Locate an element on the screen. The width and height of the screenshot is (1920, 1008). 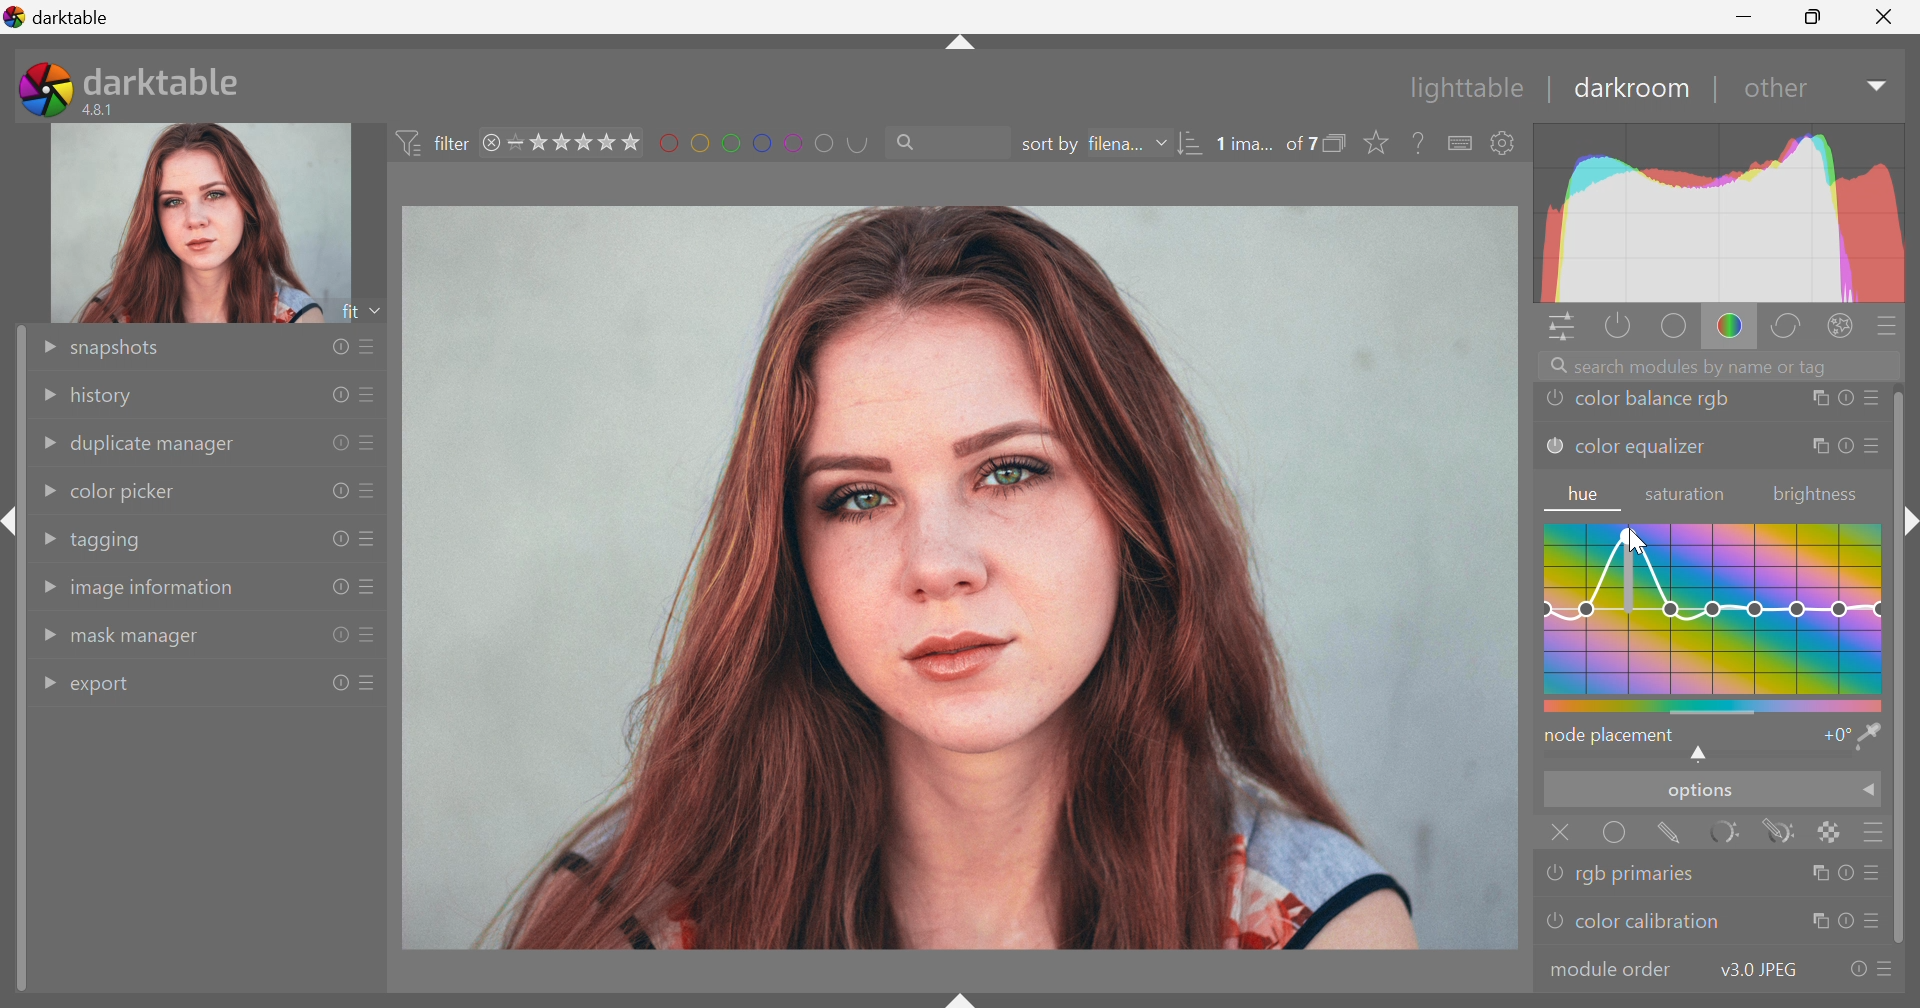
export is located at coordinates (109, 687).